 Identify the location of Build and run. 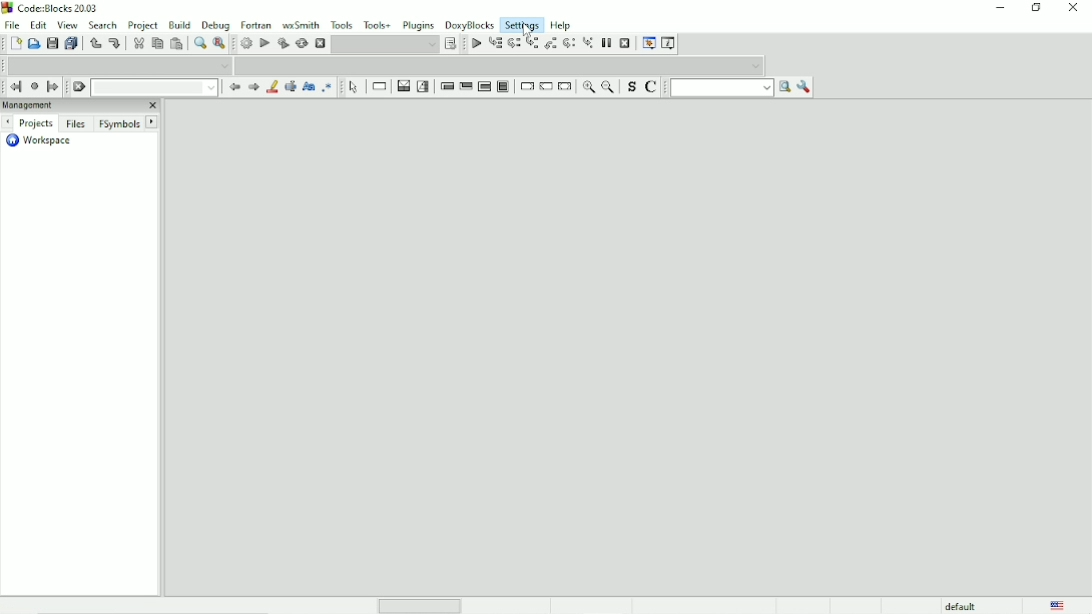
(282, 43).